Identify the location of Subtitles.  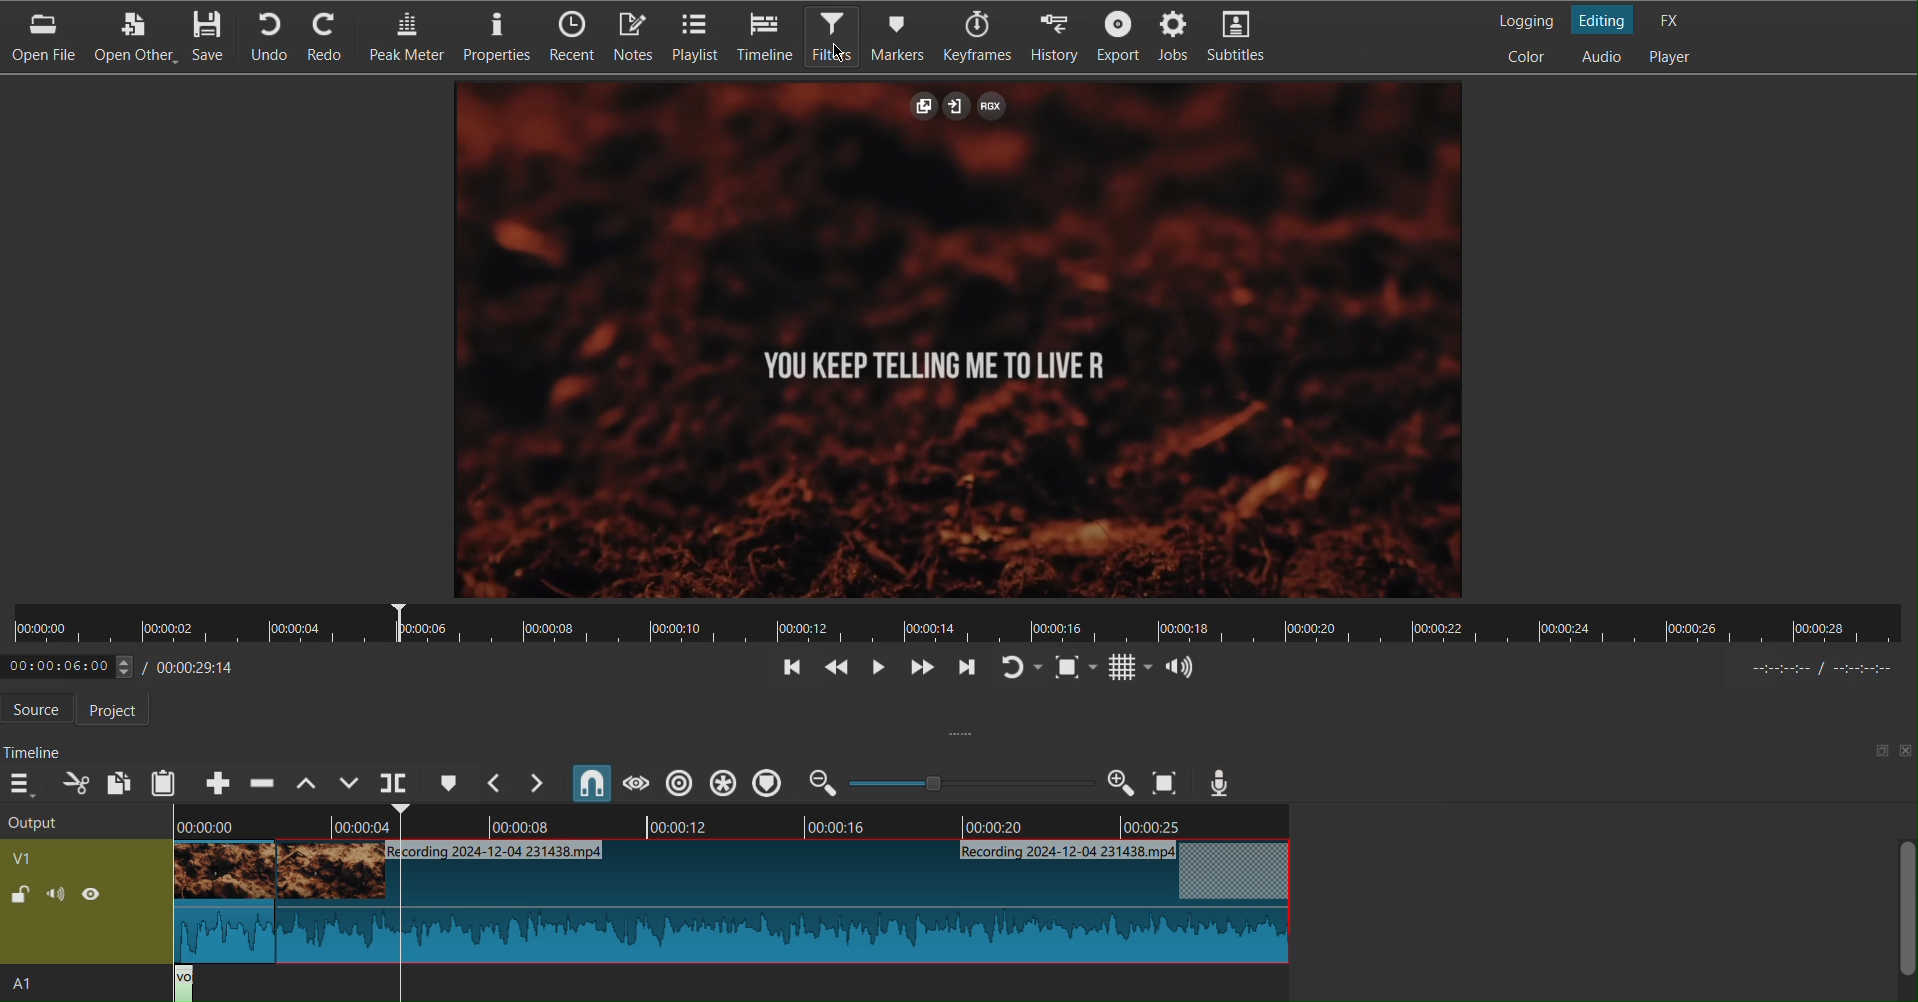
(1245, 38).